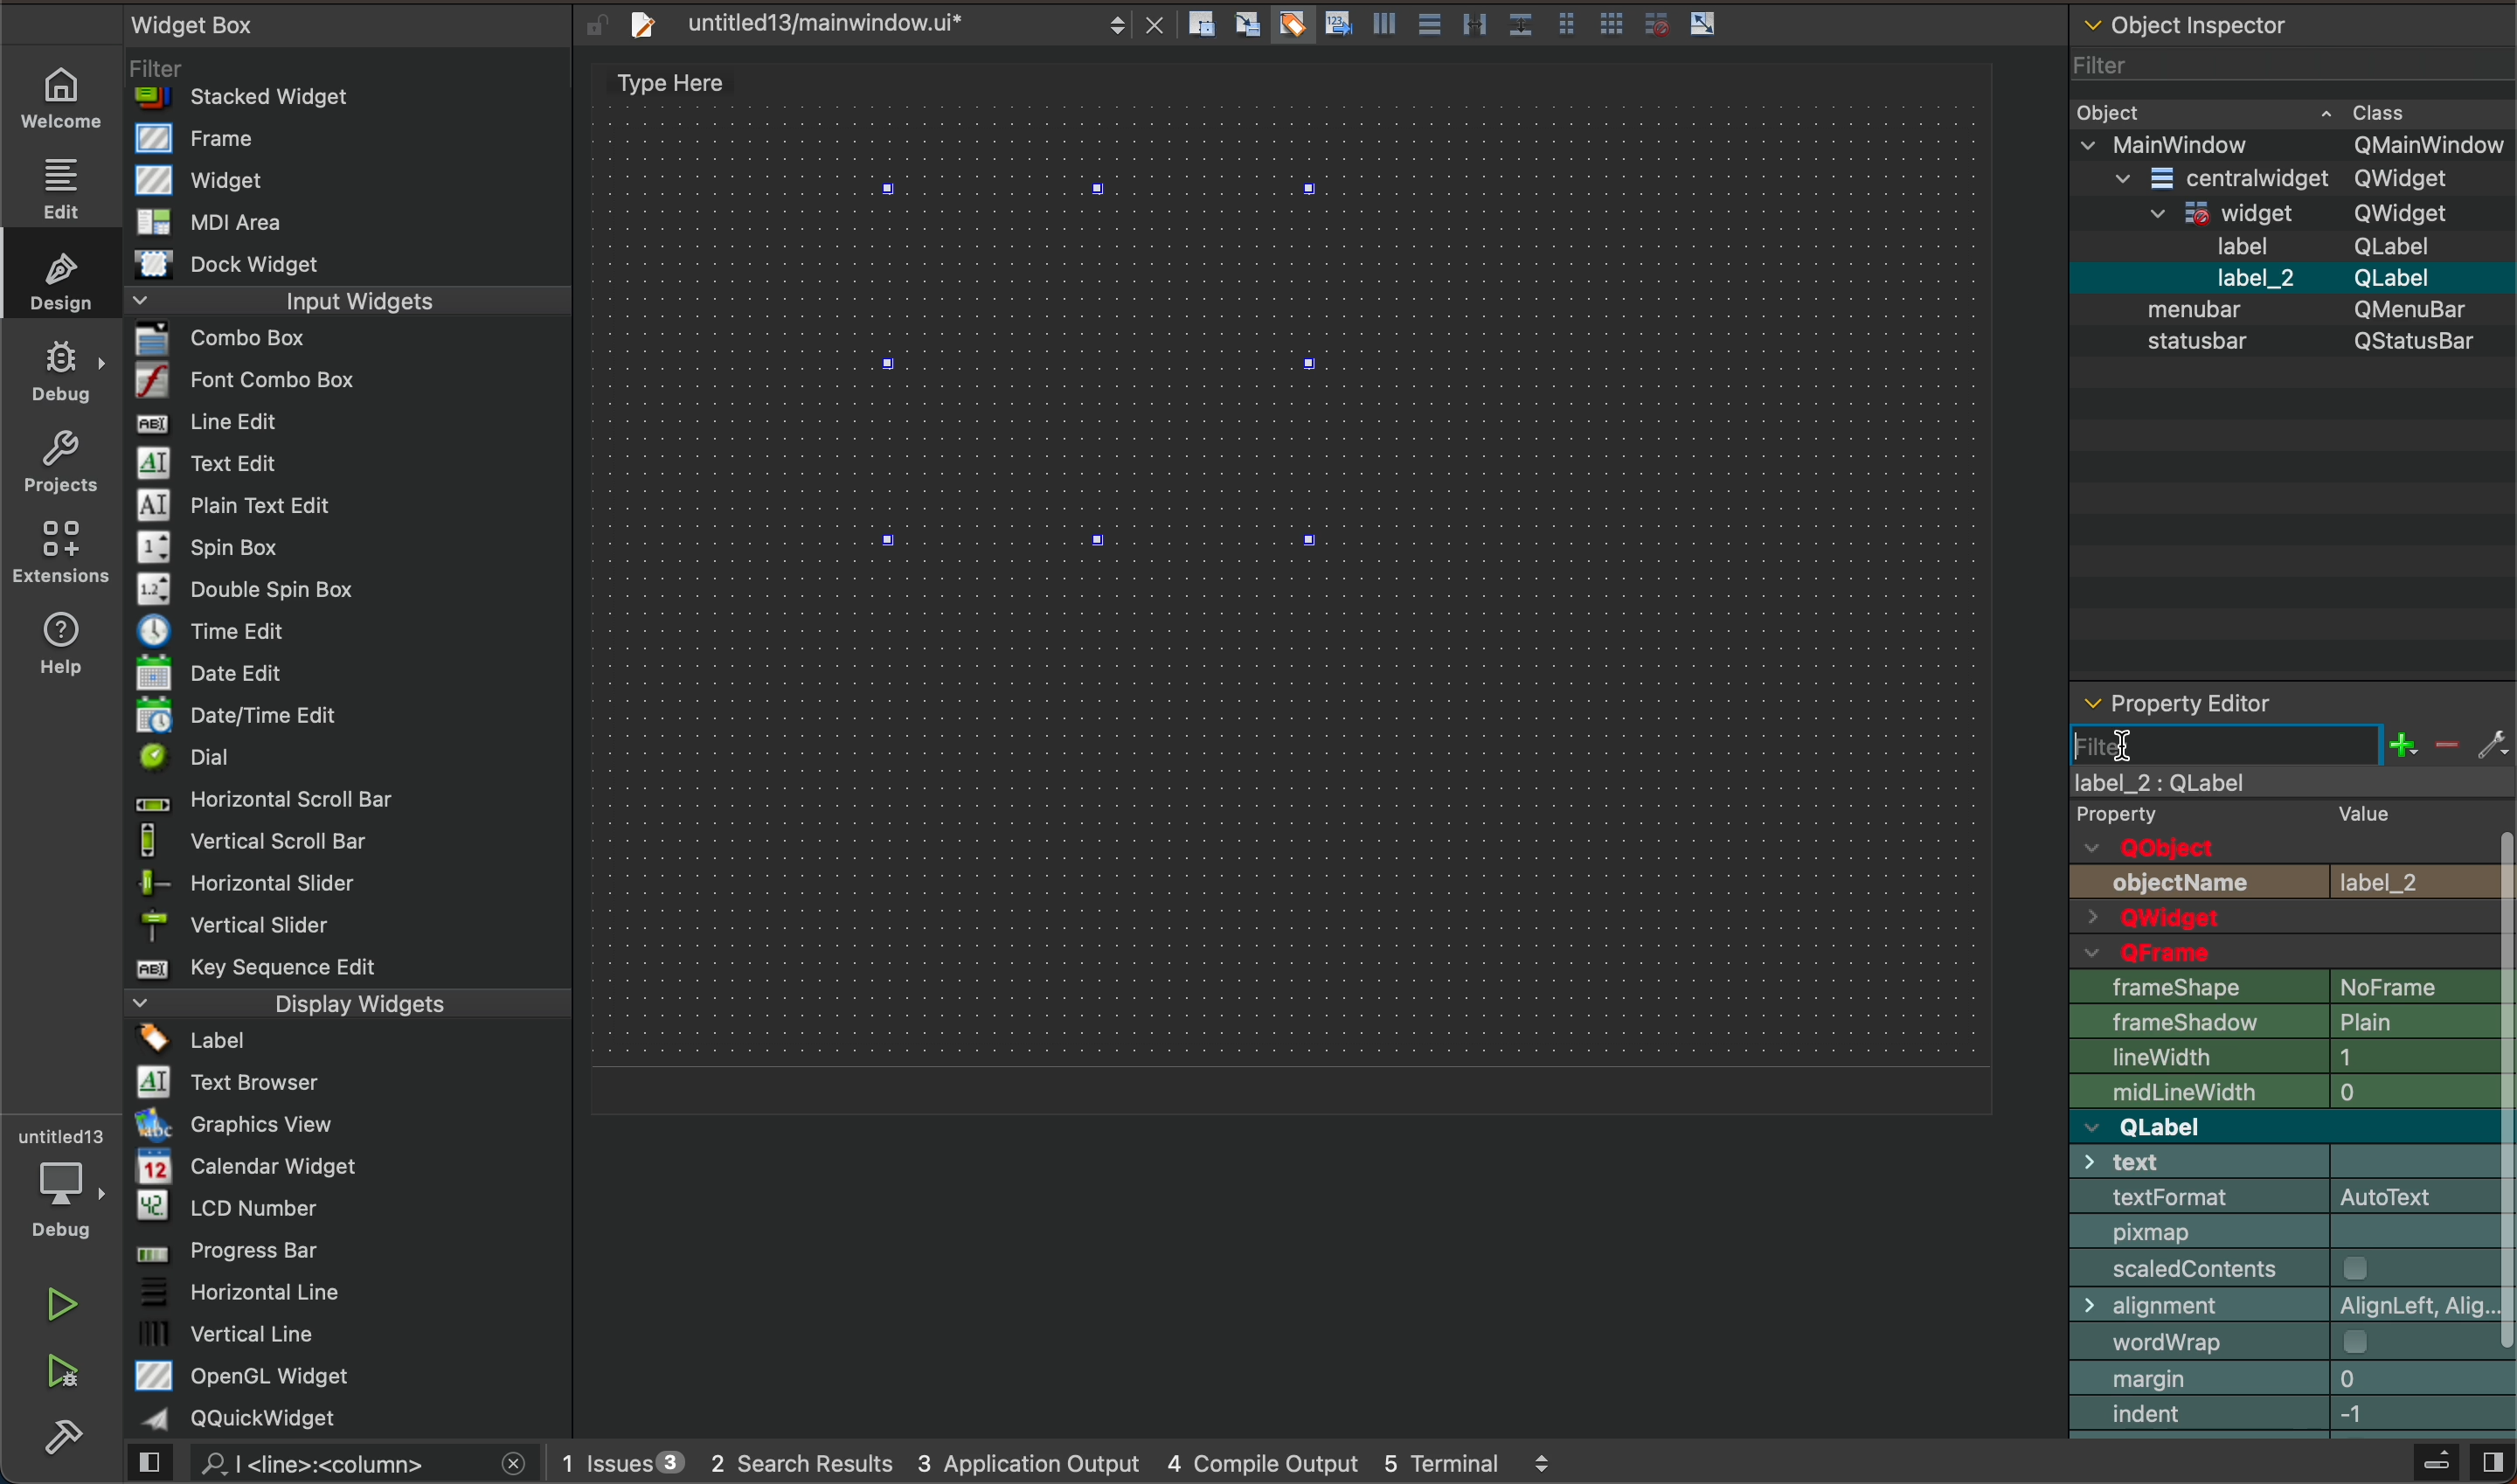  What do you see at coordinates (682, 85) in the screenshot?
I see `type here` at bounding box center [682, 85].